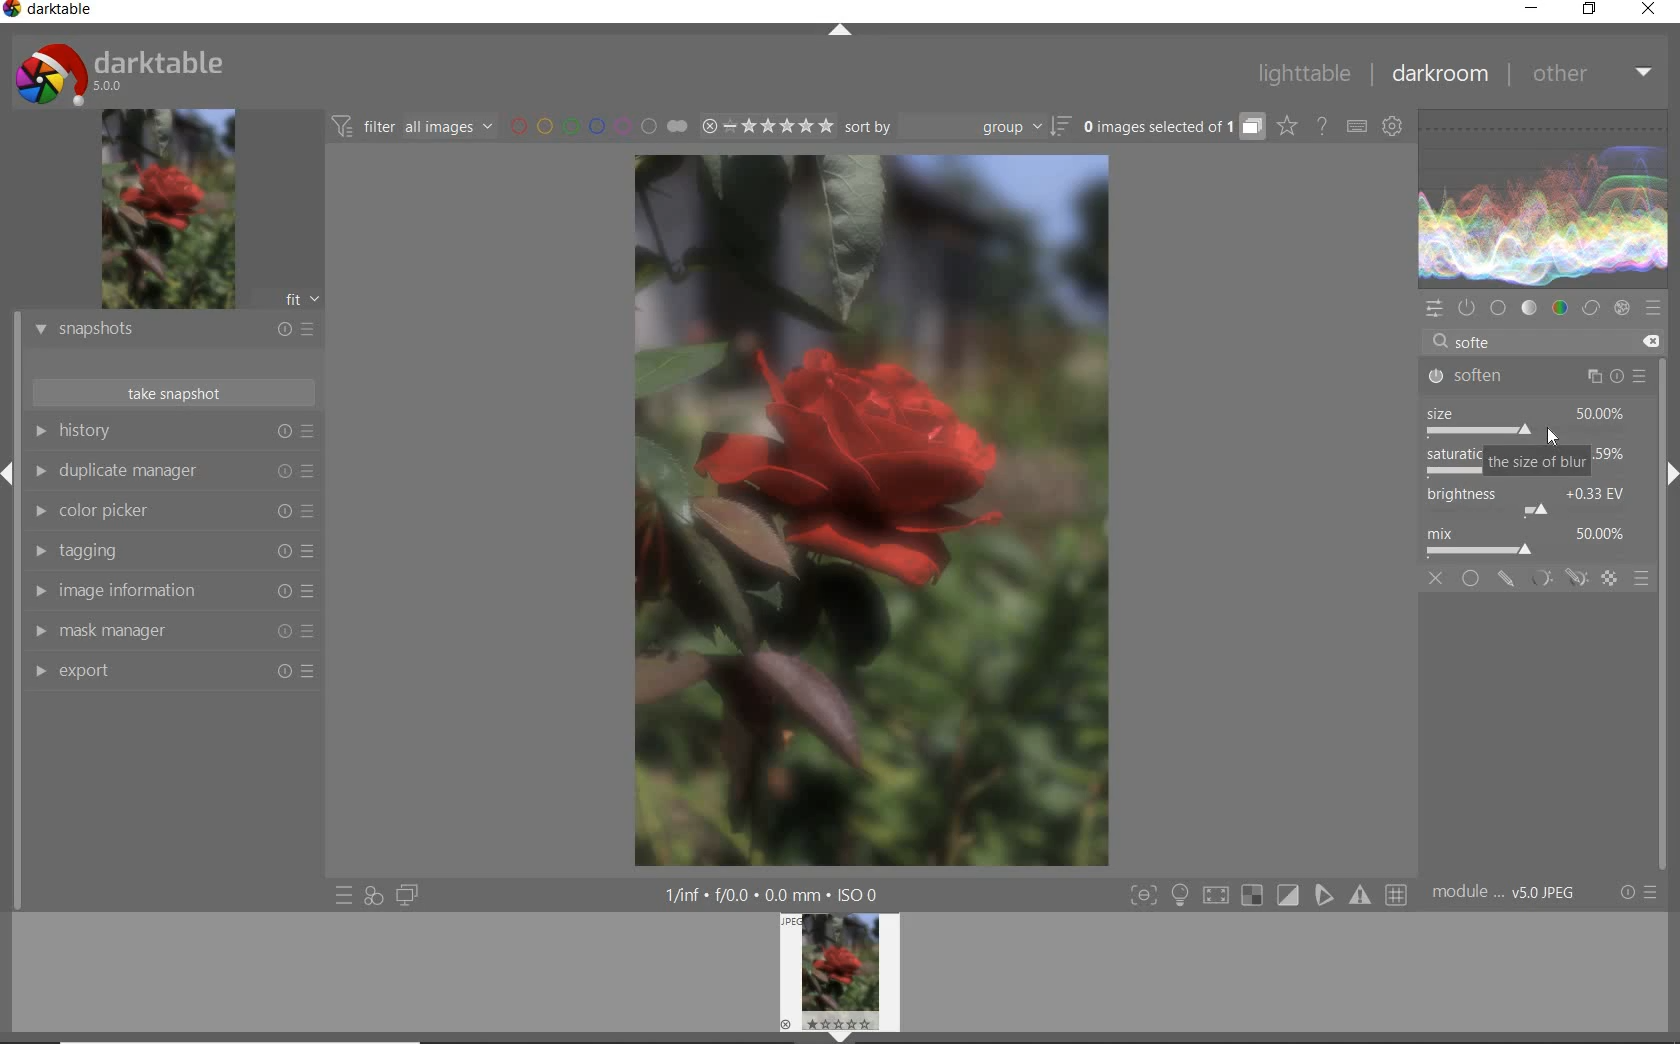 The height and width of the screenshot is (1044, 1680). Describe the element at coordinates (1639, 893) in the screenshot. I see `reset or presets and preferences` at that location.